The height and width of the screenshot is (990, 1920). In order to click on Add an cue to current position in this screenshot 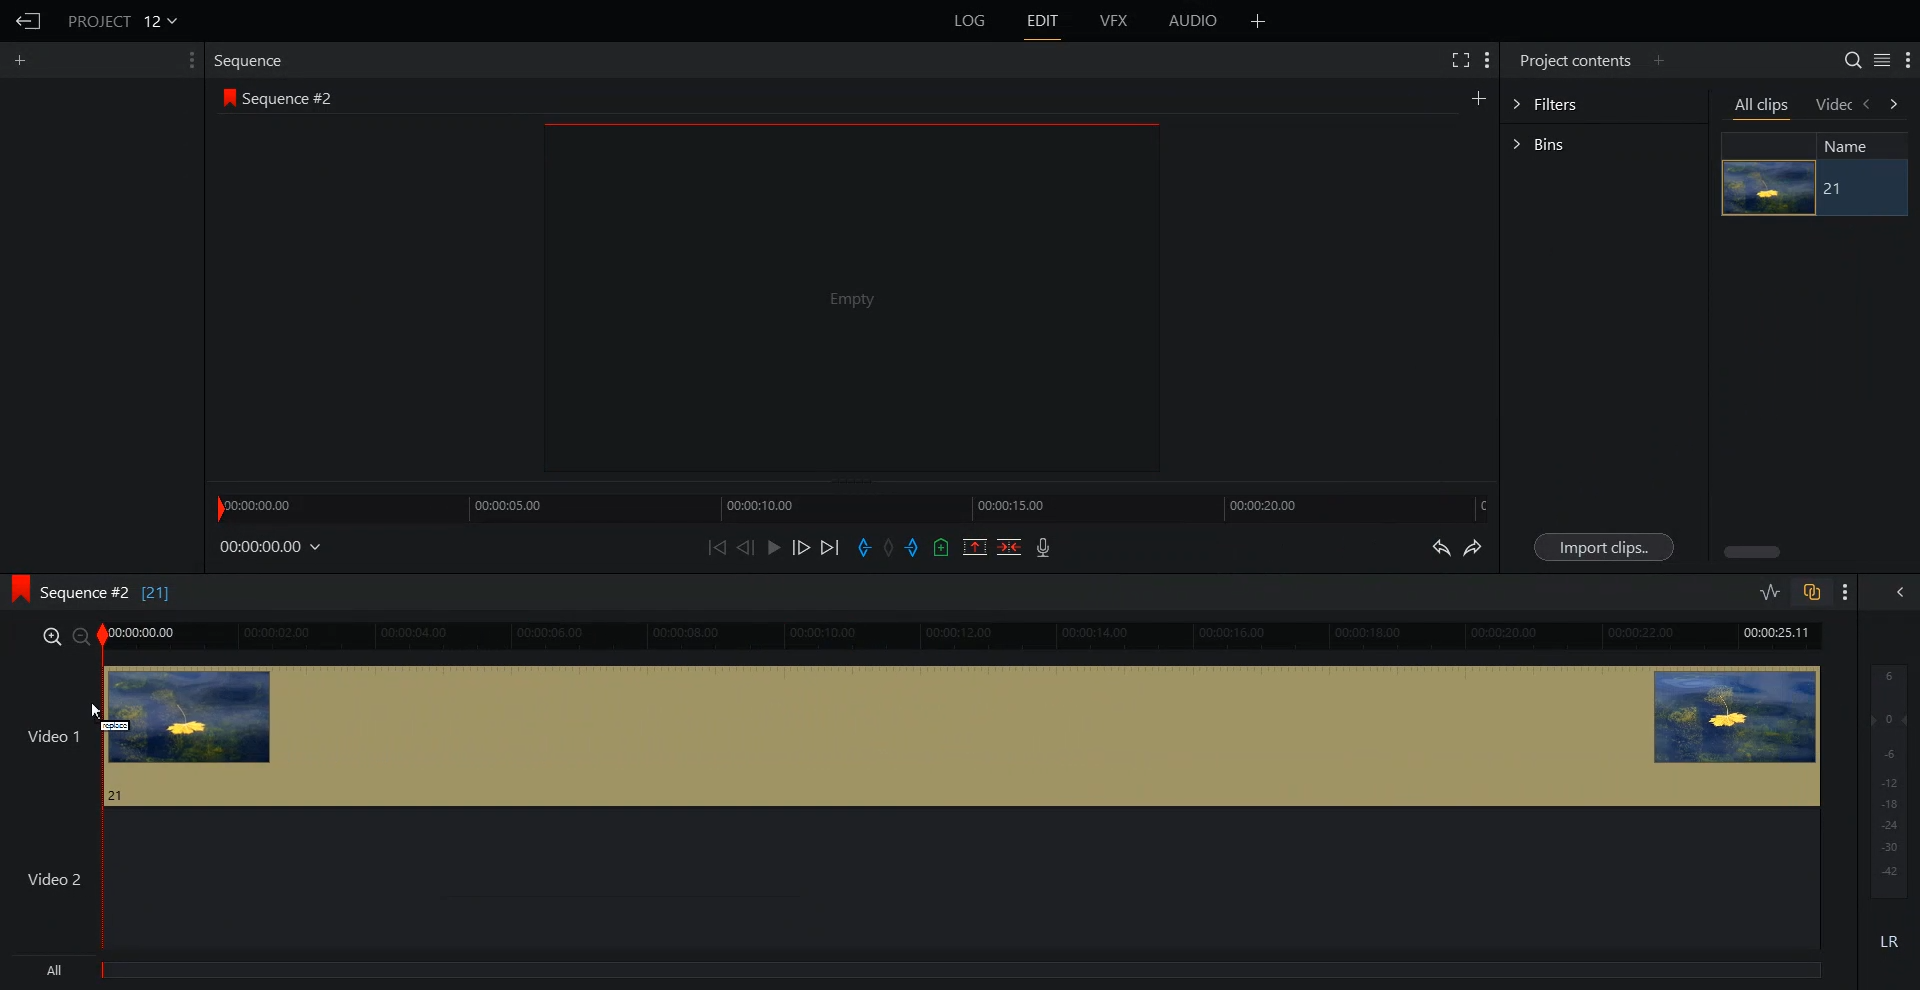, I will do `click(942, 547)`.